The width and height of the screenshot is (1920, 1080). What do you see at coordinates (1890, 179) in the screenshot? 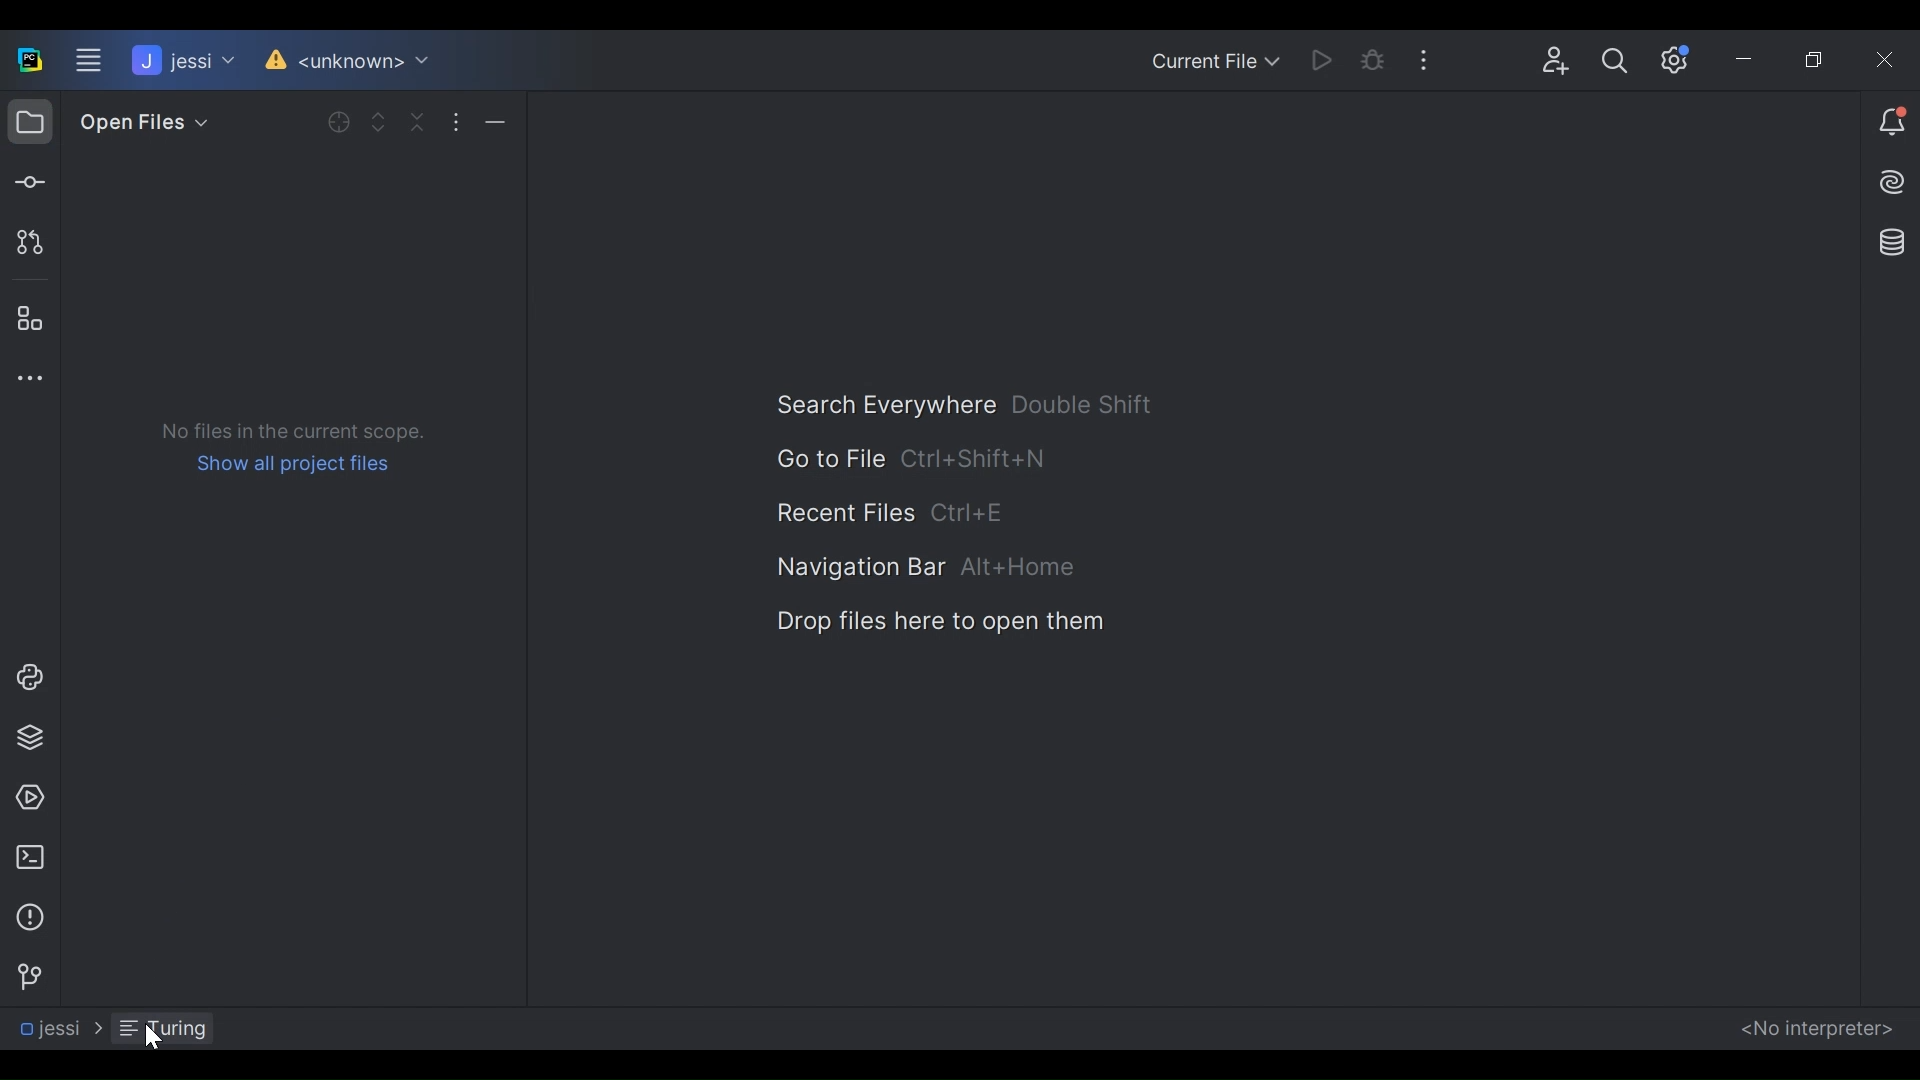
I see `AI Assistant` at bounding box center [1890, 179].